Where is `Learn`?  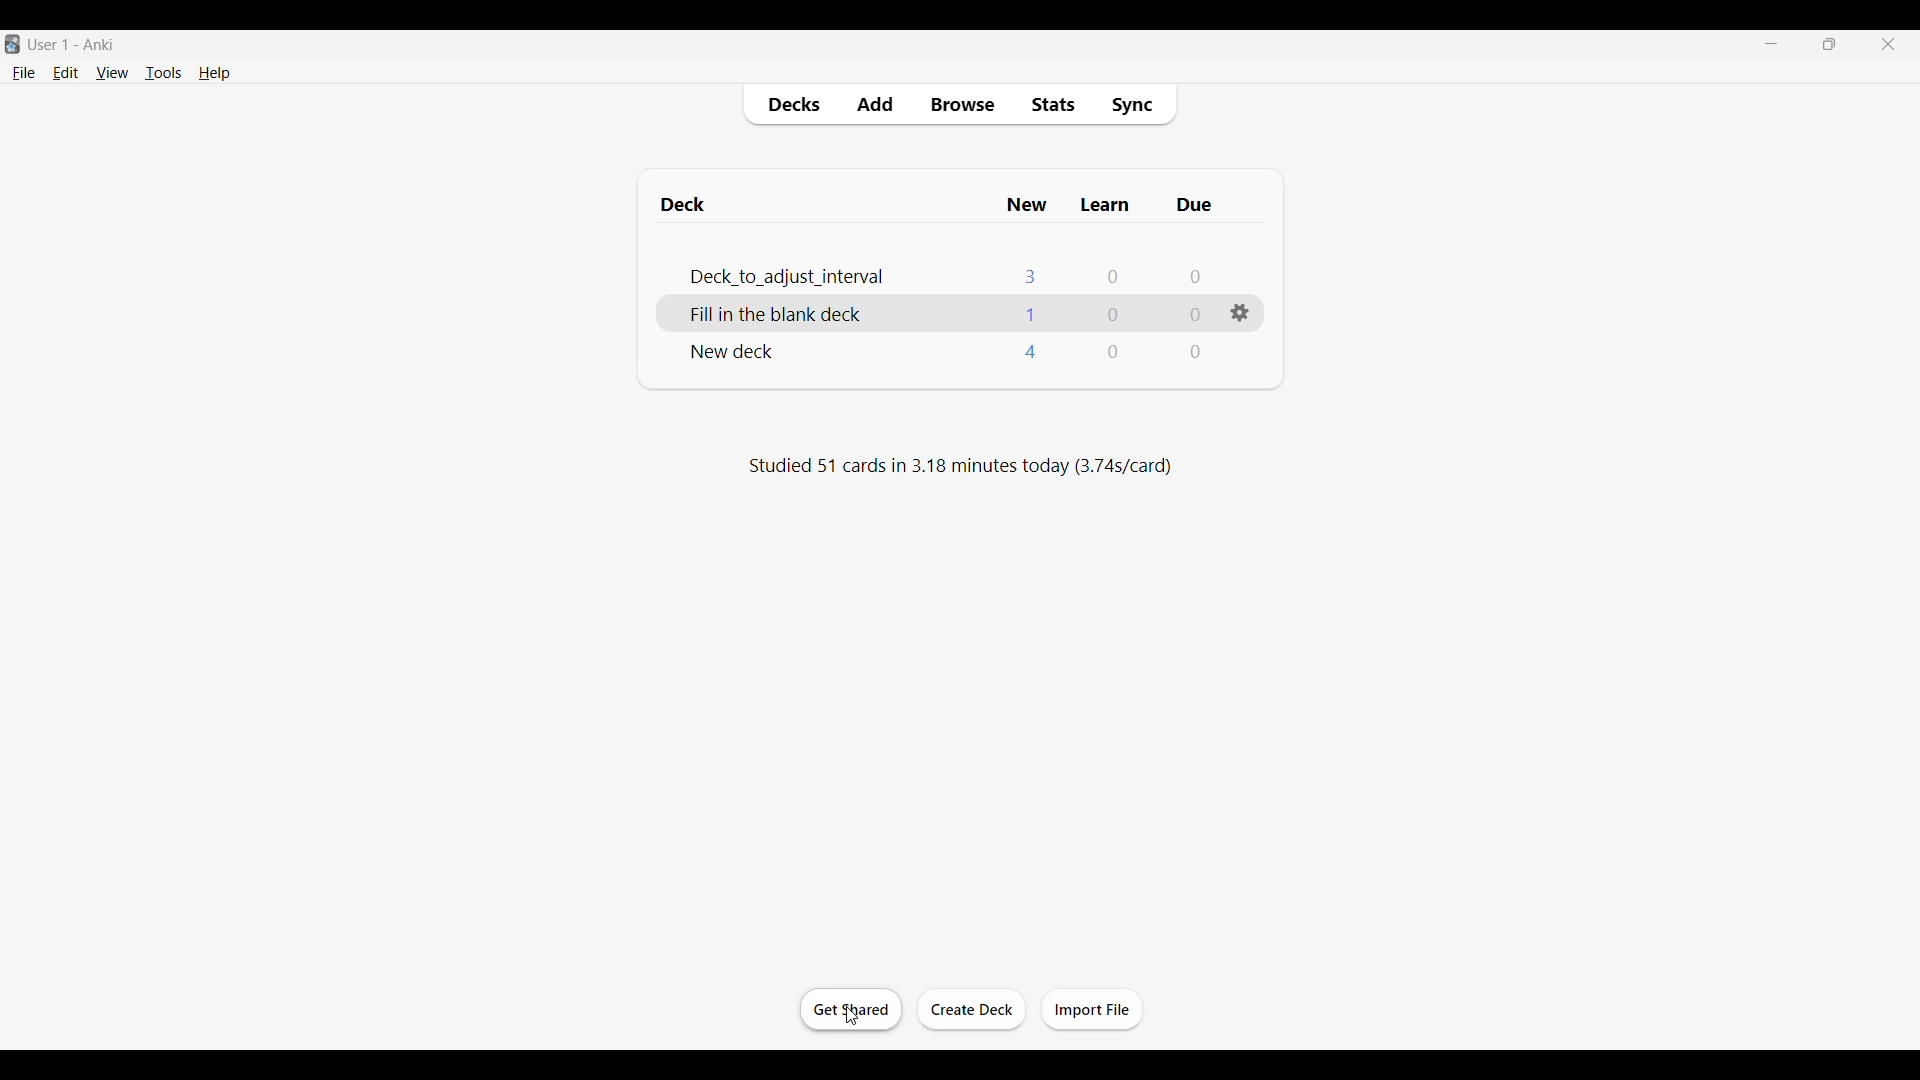
Learn is located at coordinates (1106, 207).